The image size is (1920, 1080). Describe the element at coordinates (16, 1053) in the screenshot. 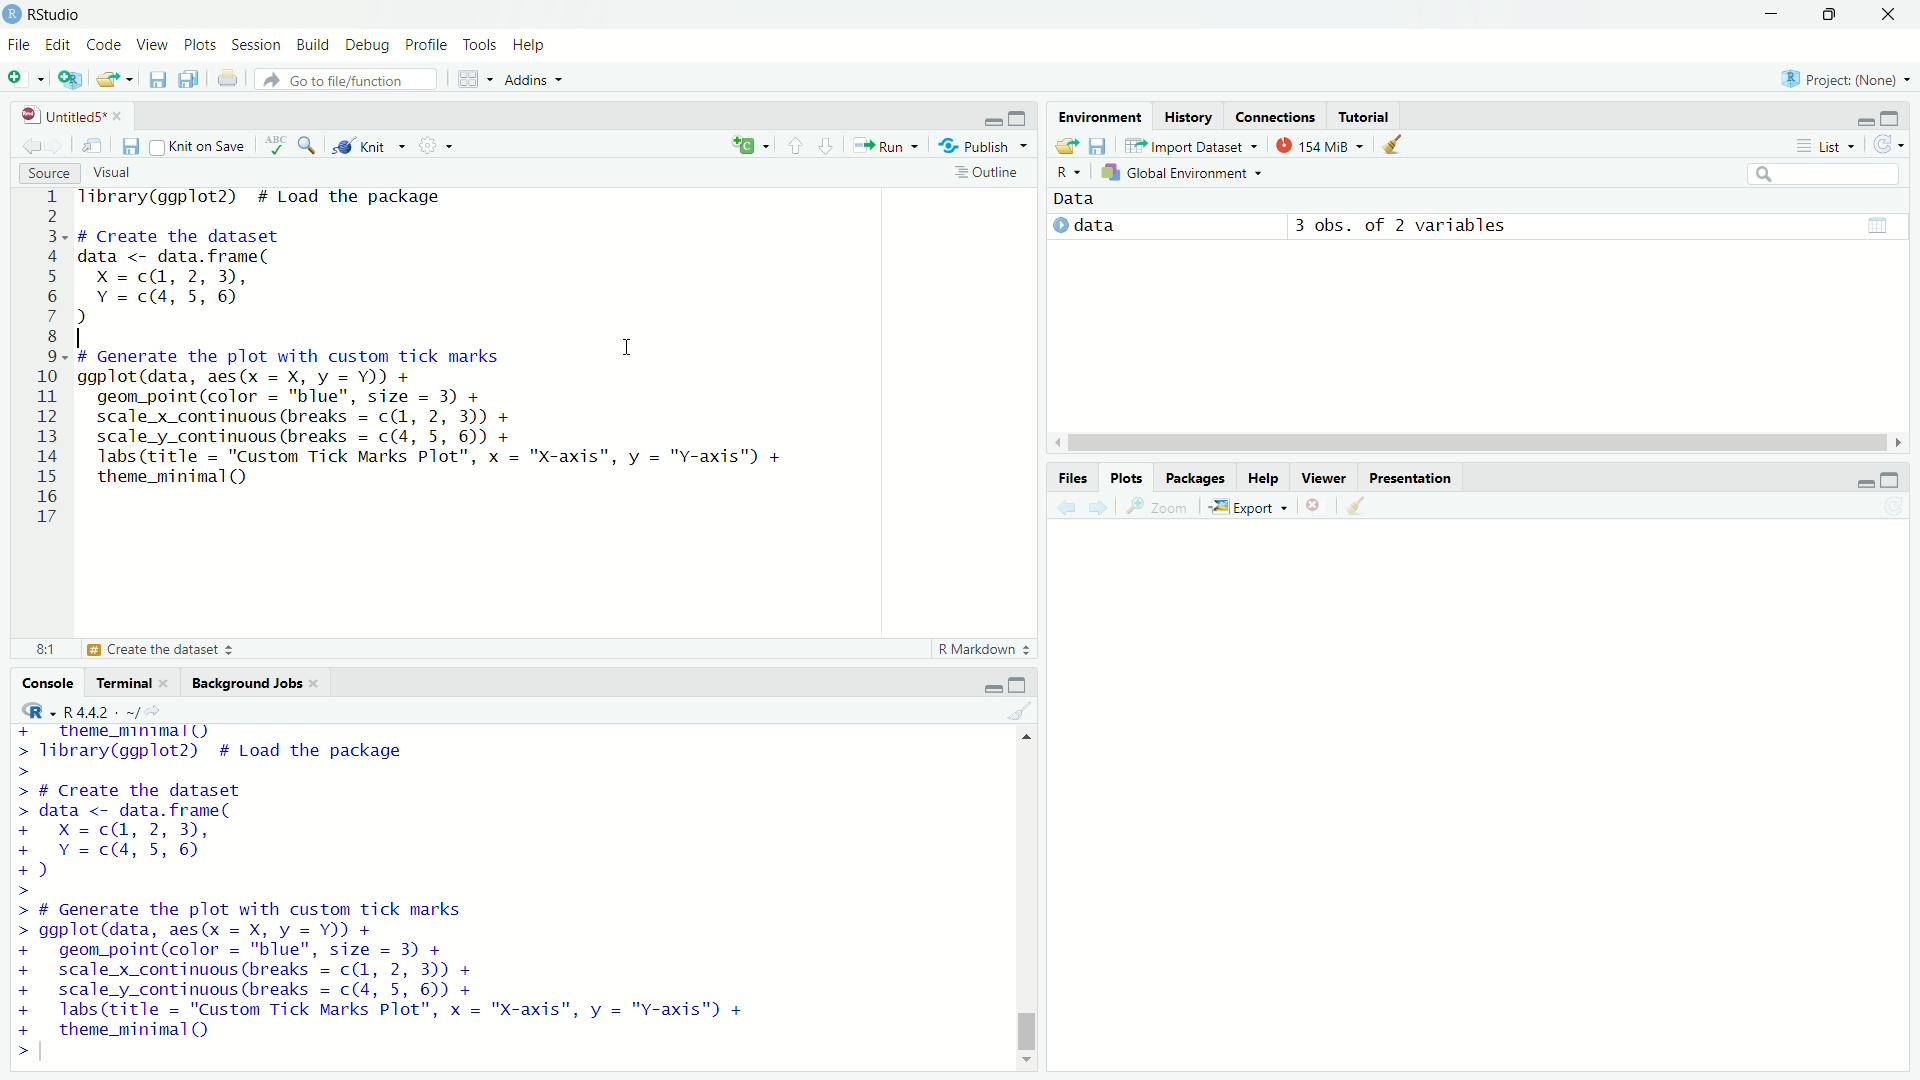

I see `prompt cursor` at that location.